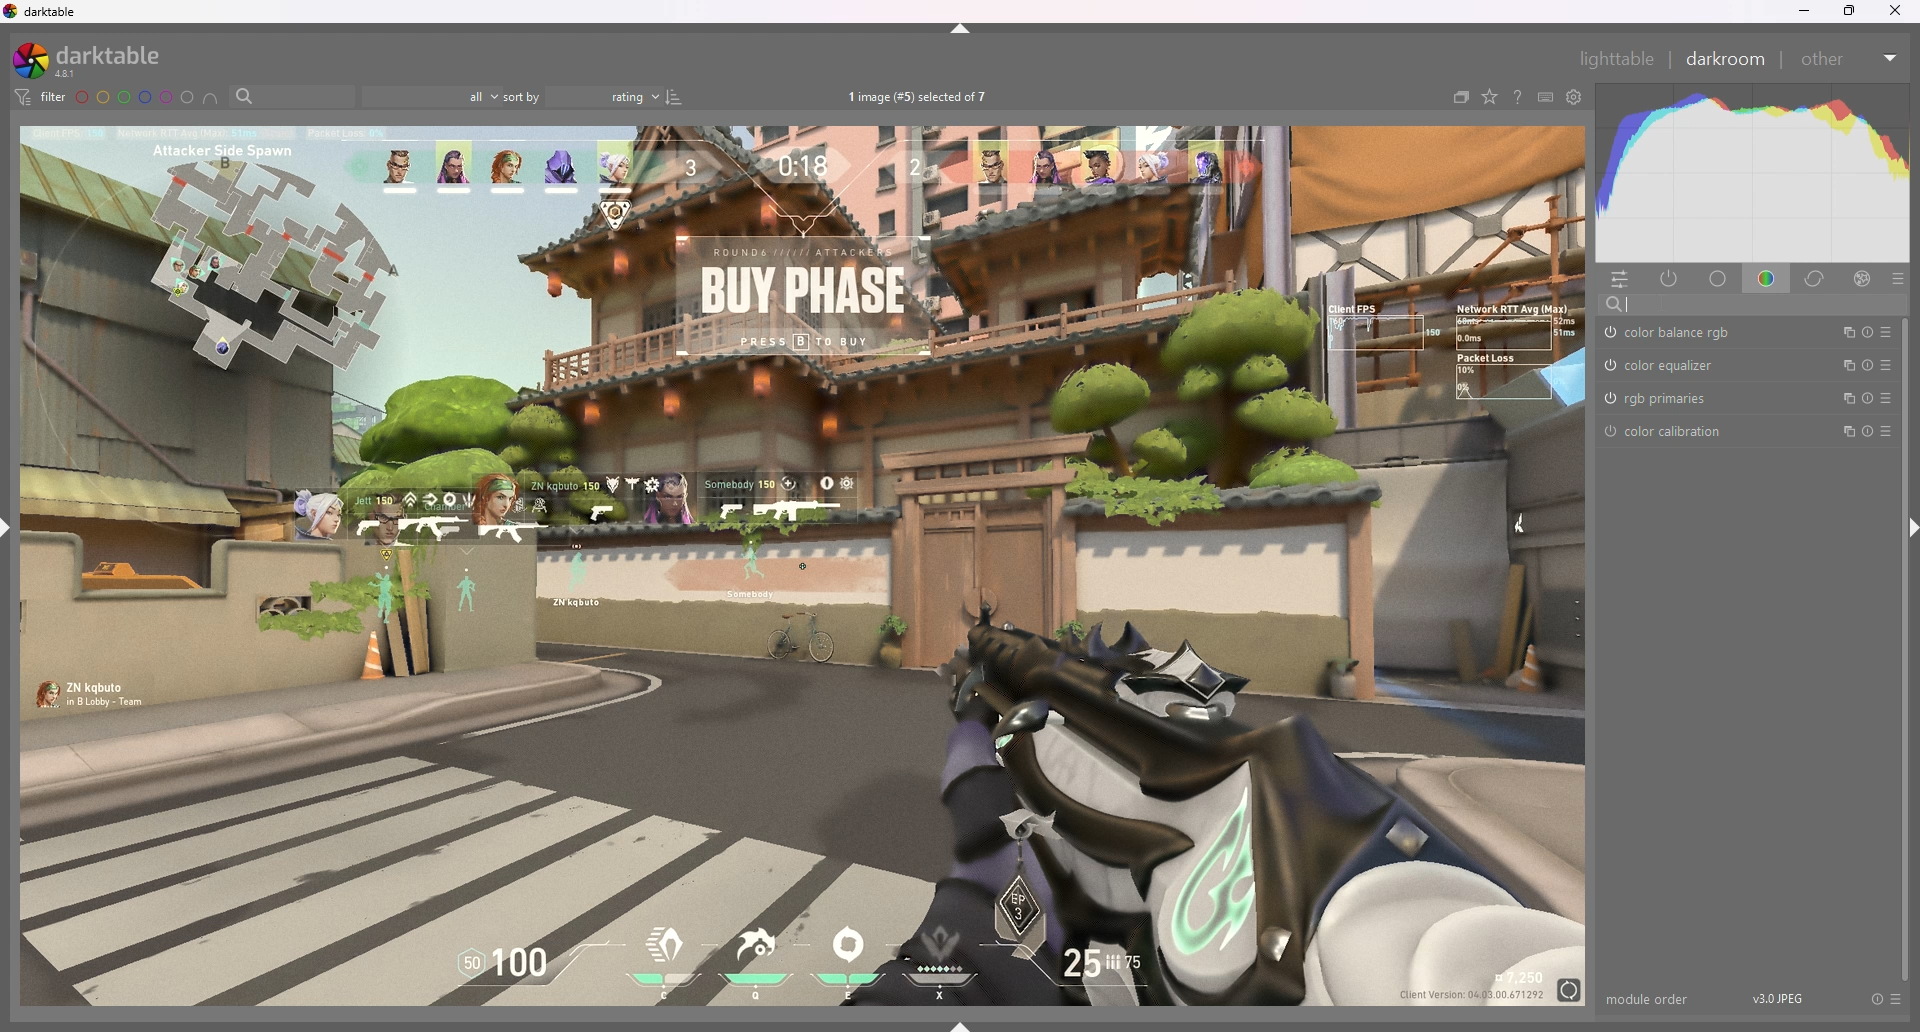 The image size is (1920, 1032). I want to click on effect, so click(1864, 277).